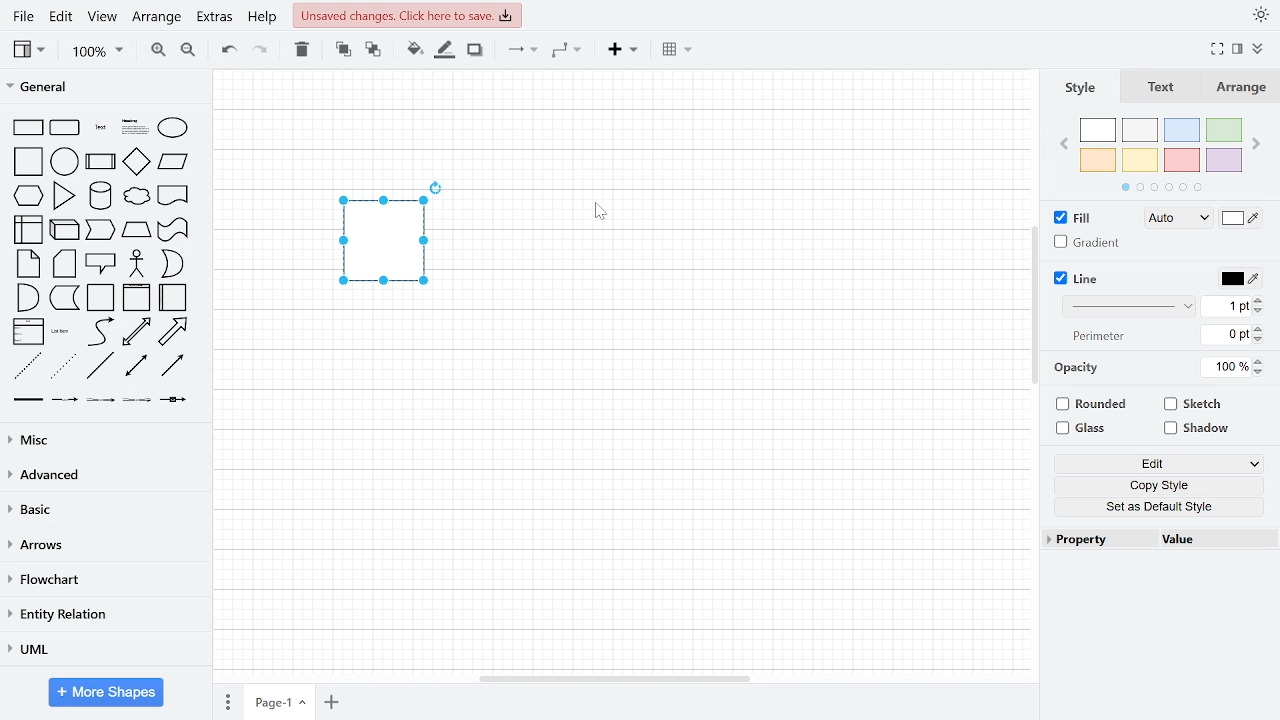  What do you see at coordinates (226, 51) in the screenshot?
I see `undo` at bounding box center [226, 51].